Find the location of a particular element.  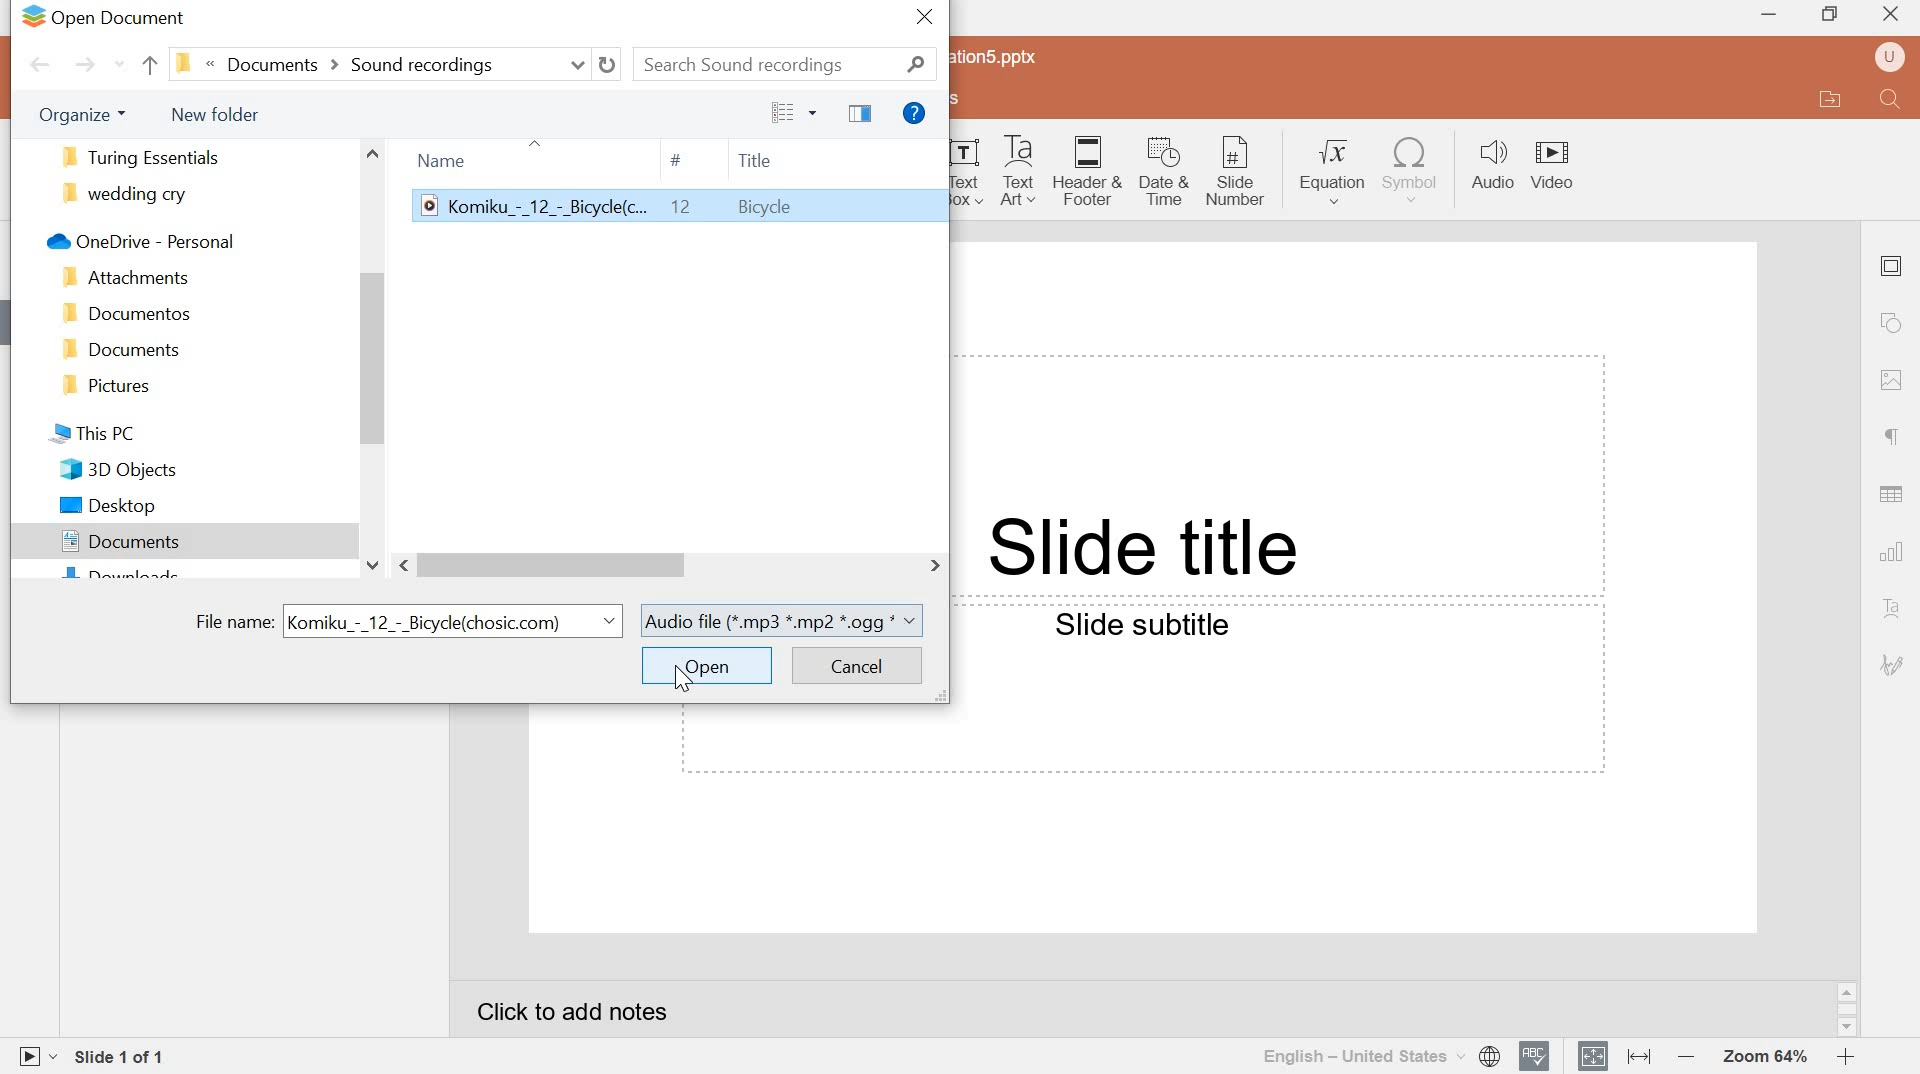

MINIMIZE is located at coordinates (1770, 17).